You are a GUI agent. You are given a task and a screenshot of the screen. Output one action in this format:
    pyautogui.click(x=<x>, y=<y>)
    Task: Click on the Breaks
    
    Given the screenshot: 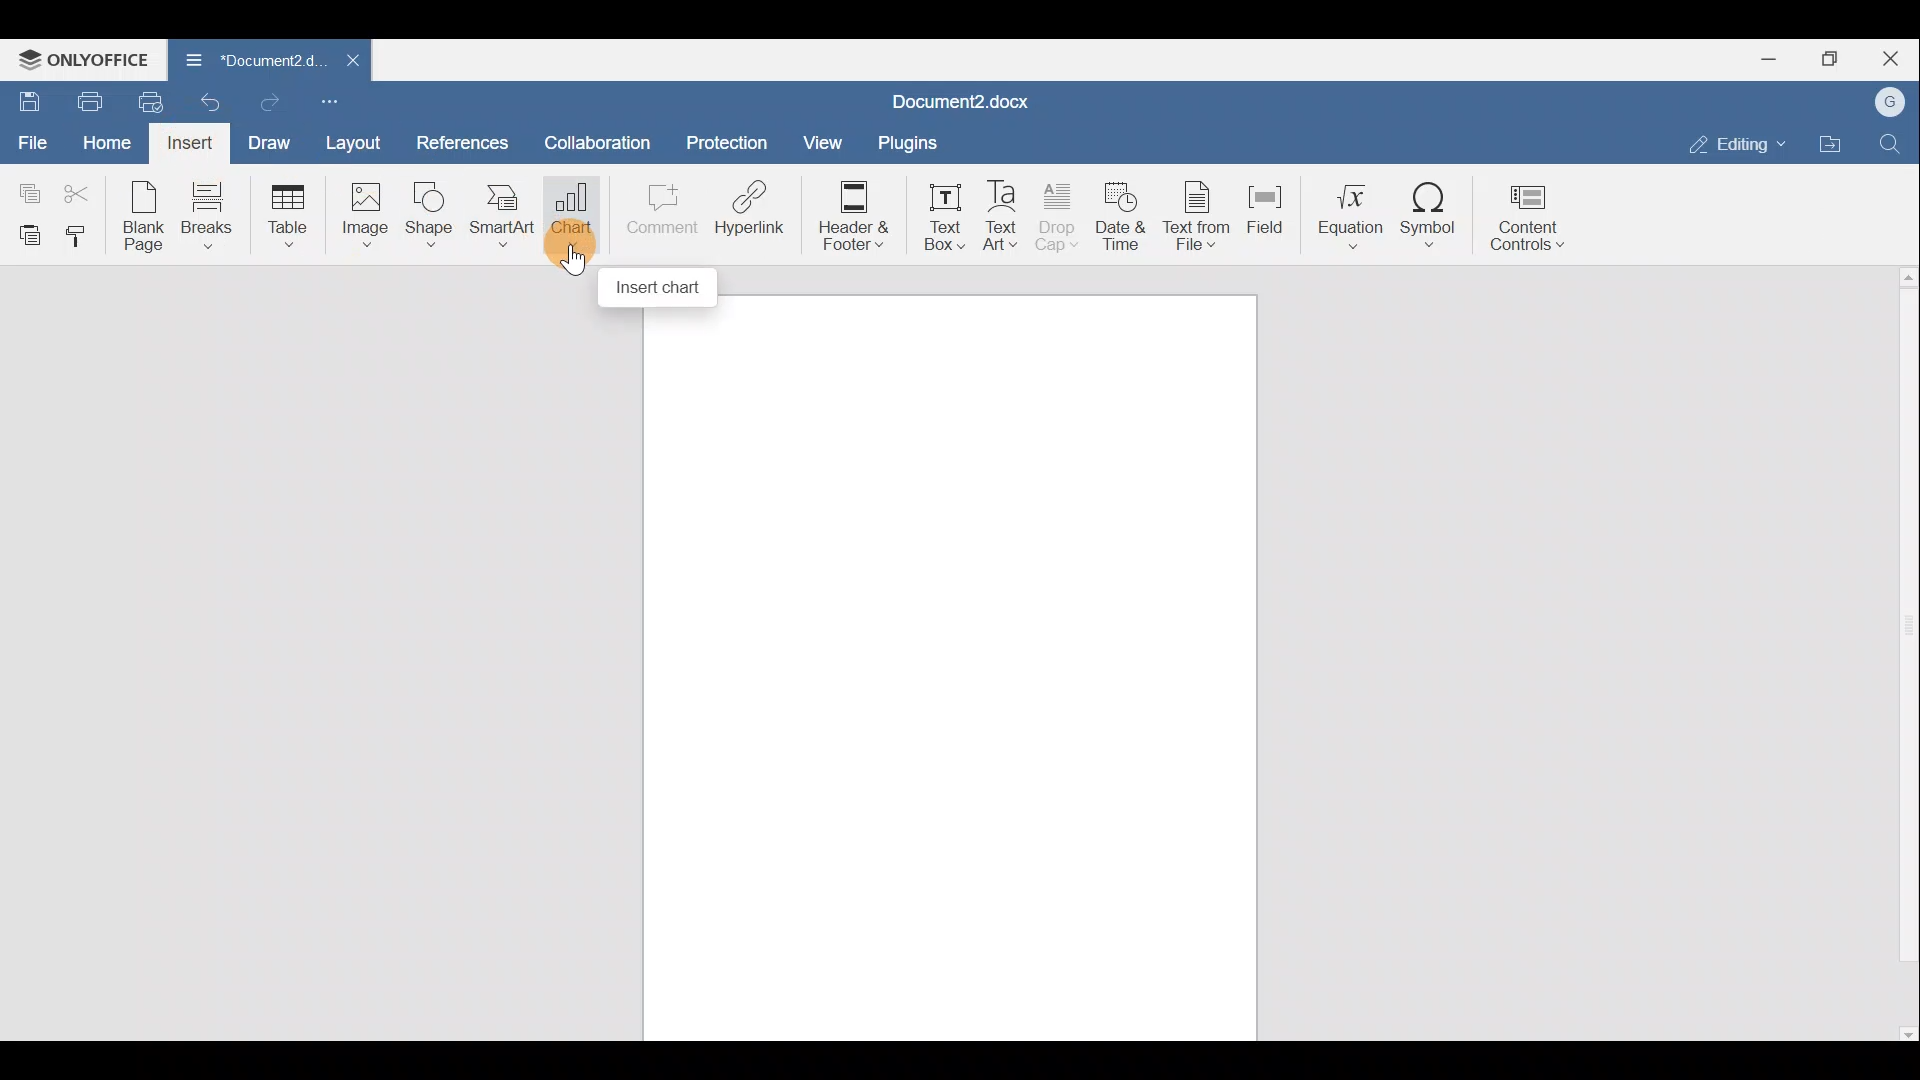 What is the action you would take?
    pyautogui.click(x=211, y=218)
    